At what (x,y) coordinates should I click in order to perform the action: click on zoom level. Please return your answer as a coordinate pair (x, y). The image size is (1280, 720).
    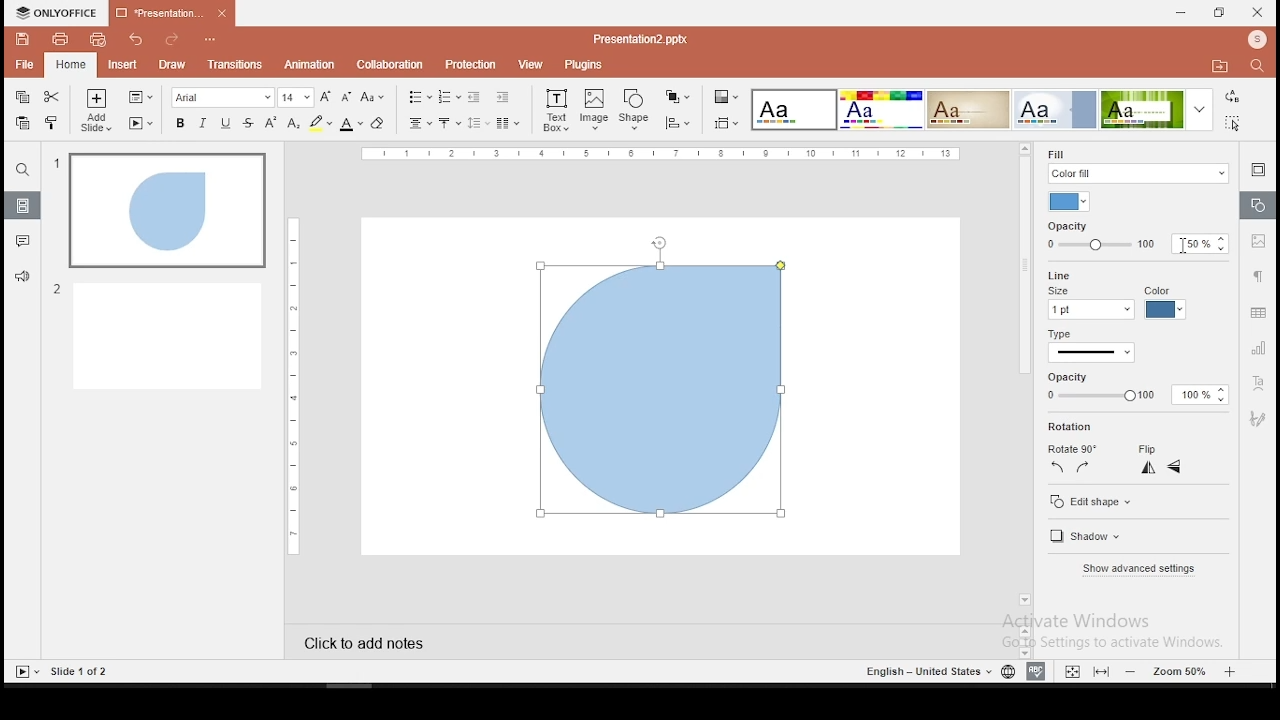
    Looking at the image, I should click on (1181, 671).